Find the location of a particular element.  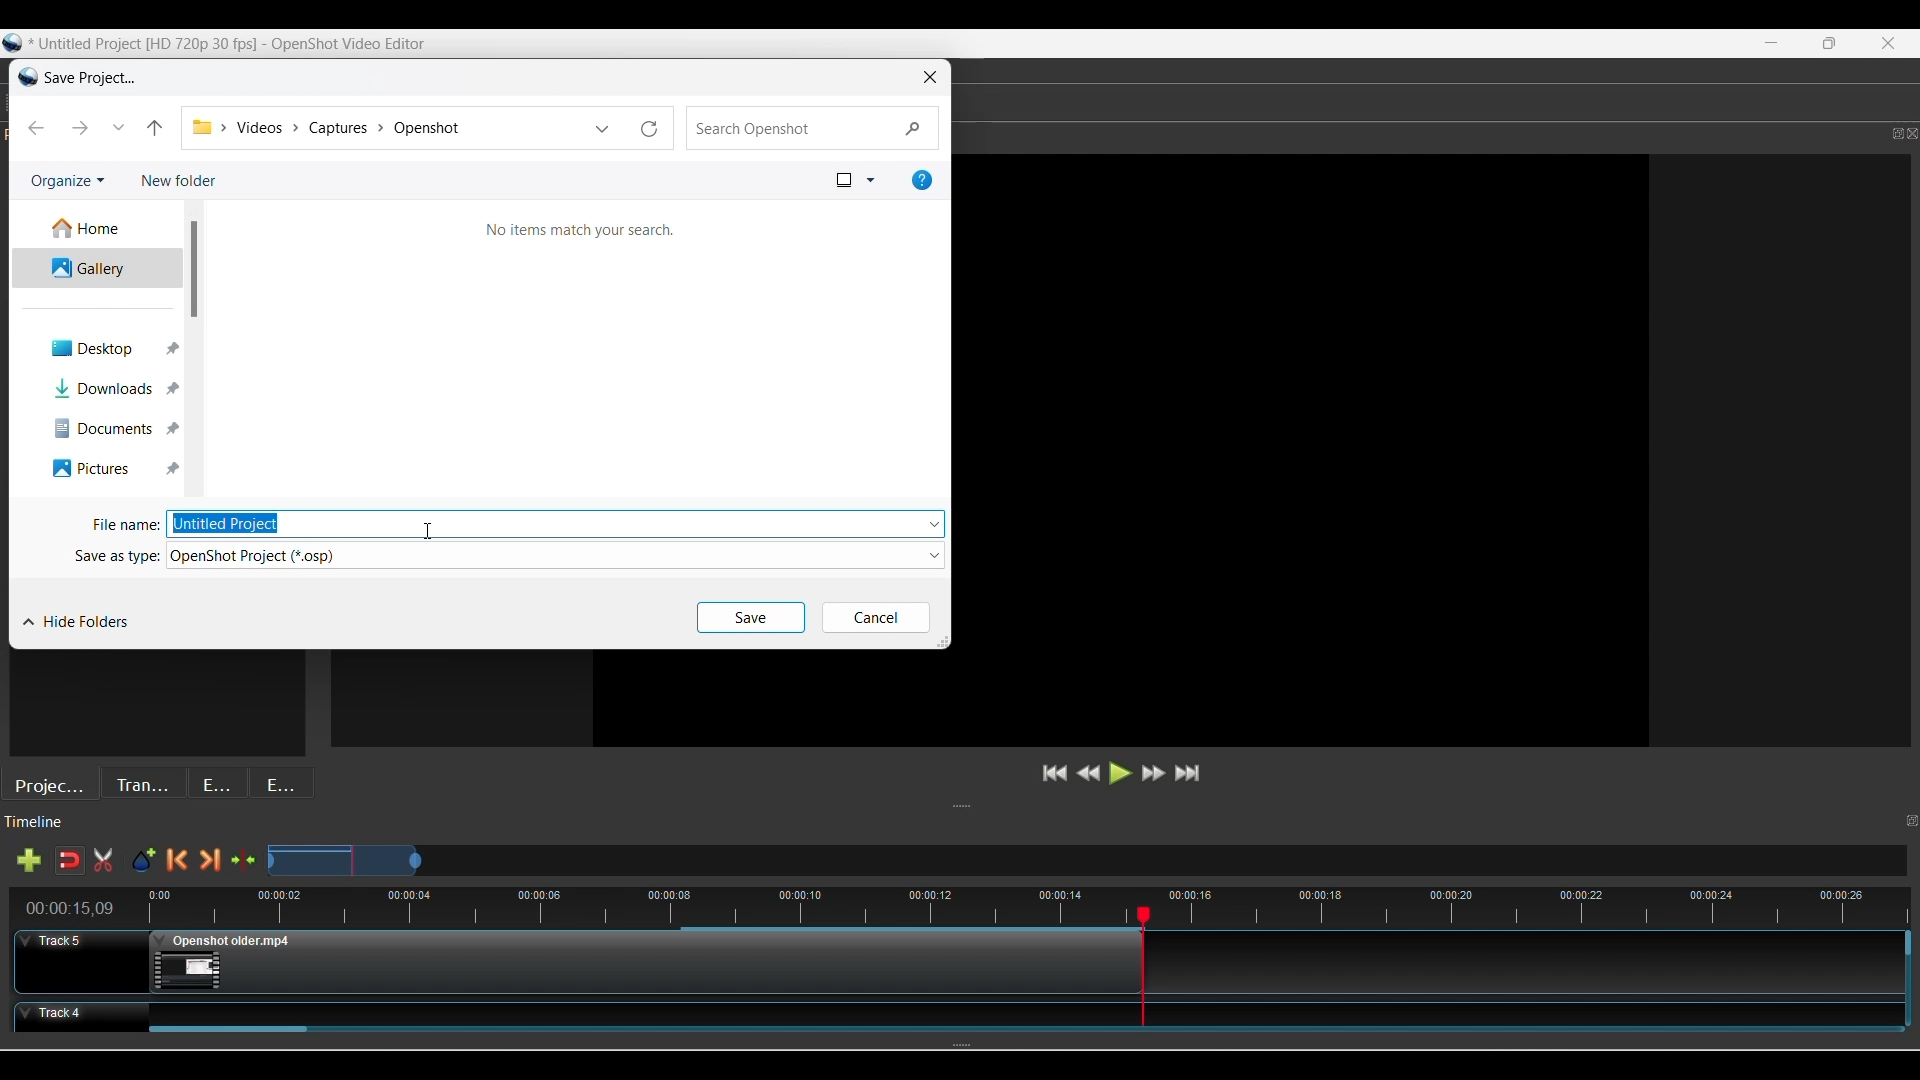

Cancel inputs made is located at coordinates (875, 618).